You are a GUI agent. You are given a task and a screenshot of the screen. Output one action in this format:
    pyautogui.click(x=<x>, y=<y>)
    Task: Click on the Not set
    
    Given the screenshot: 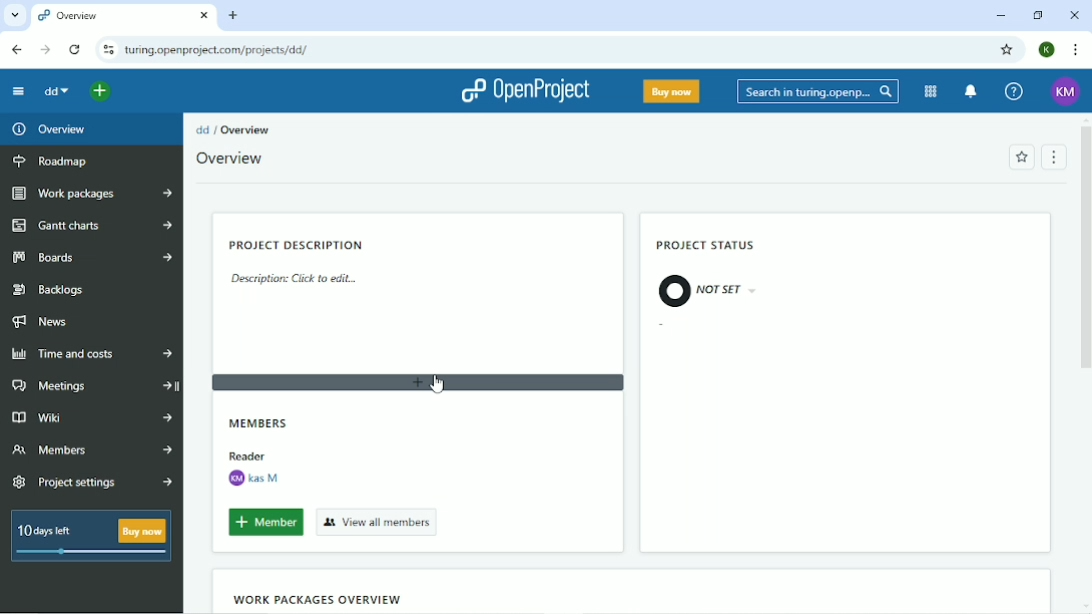 What is the action you would take?
    pyautogui.click(x=708, y=291)
    